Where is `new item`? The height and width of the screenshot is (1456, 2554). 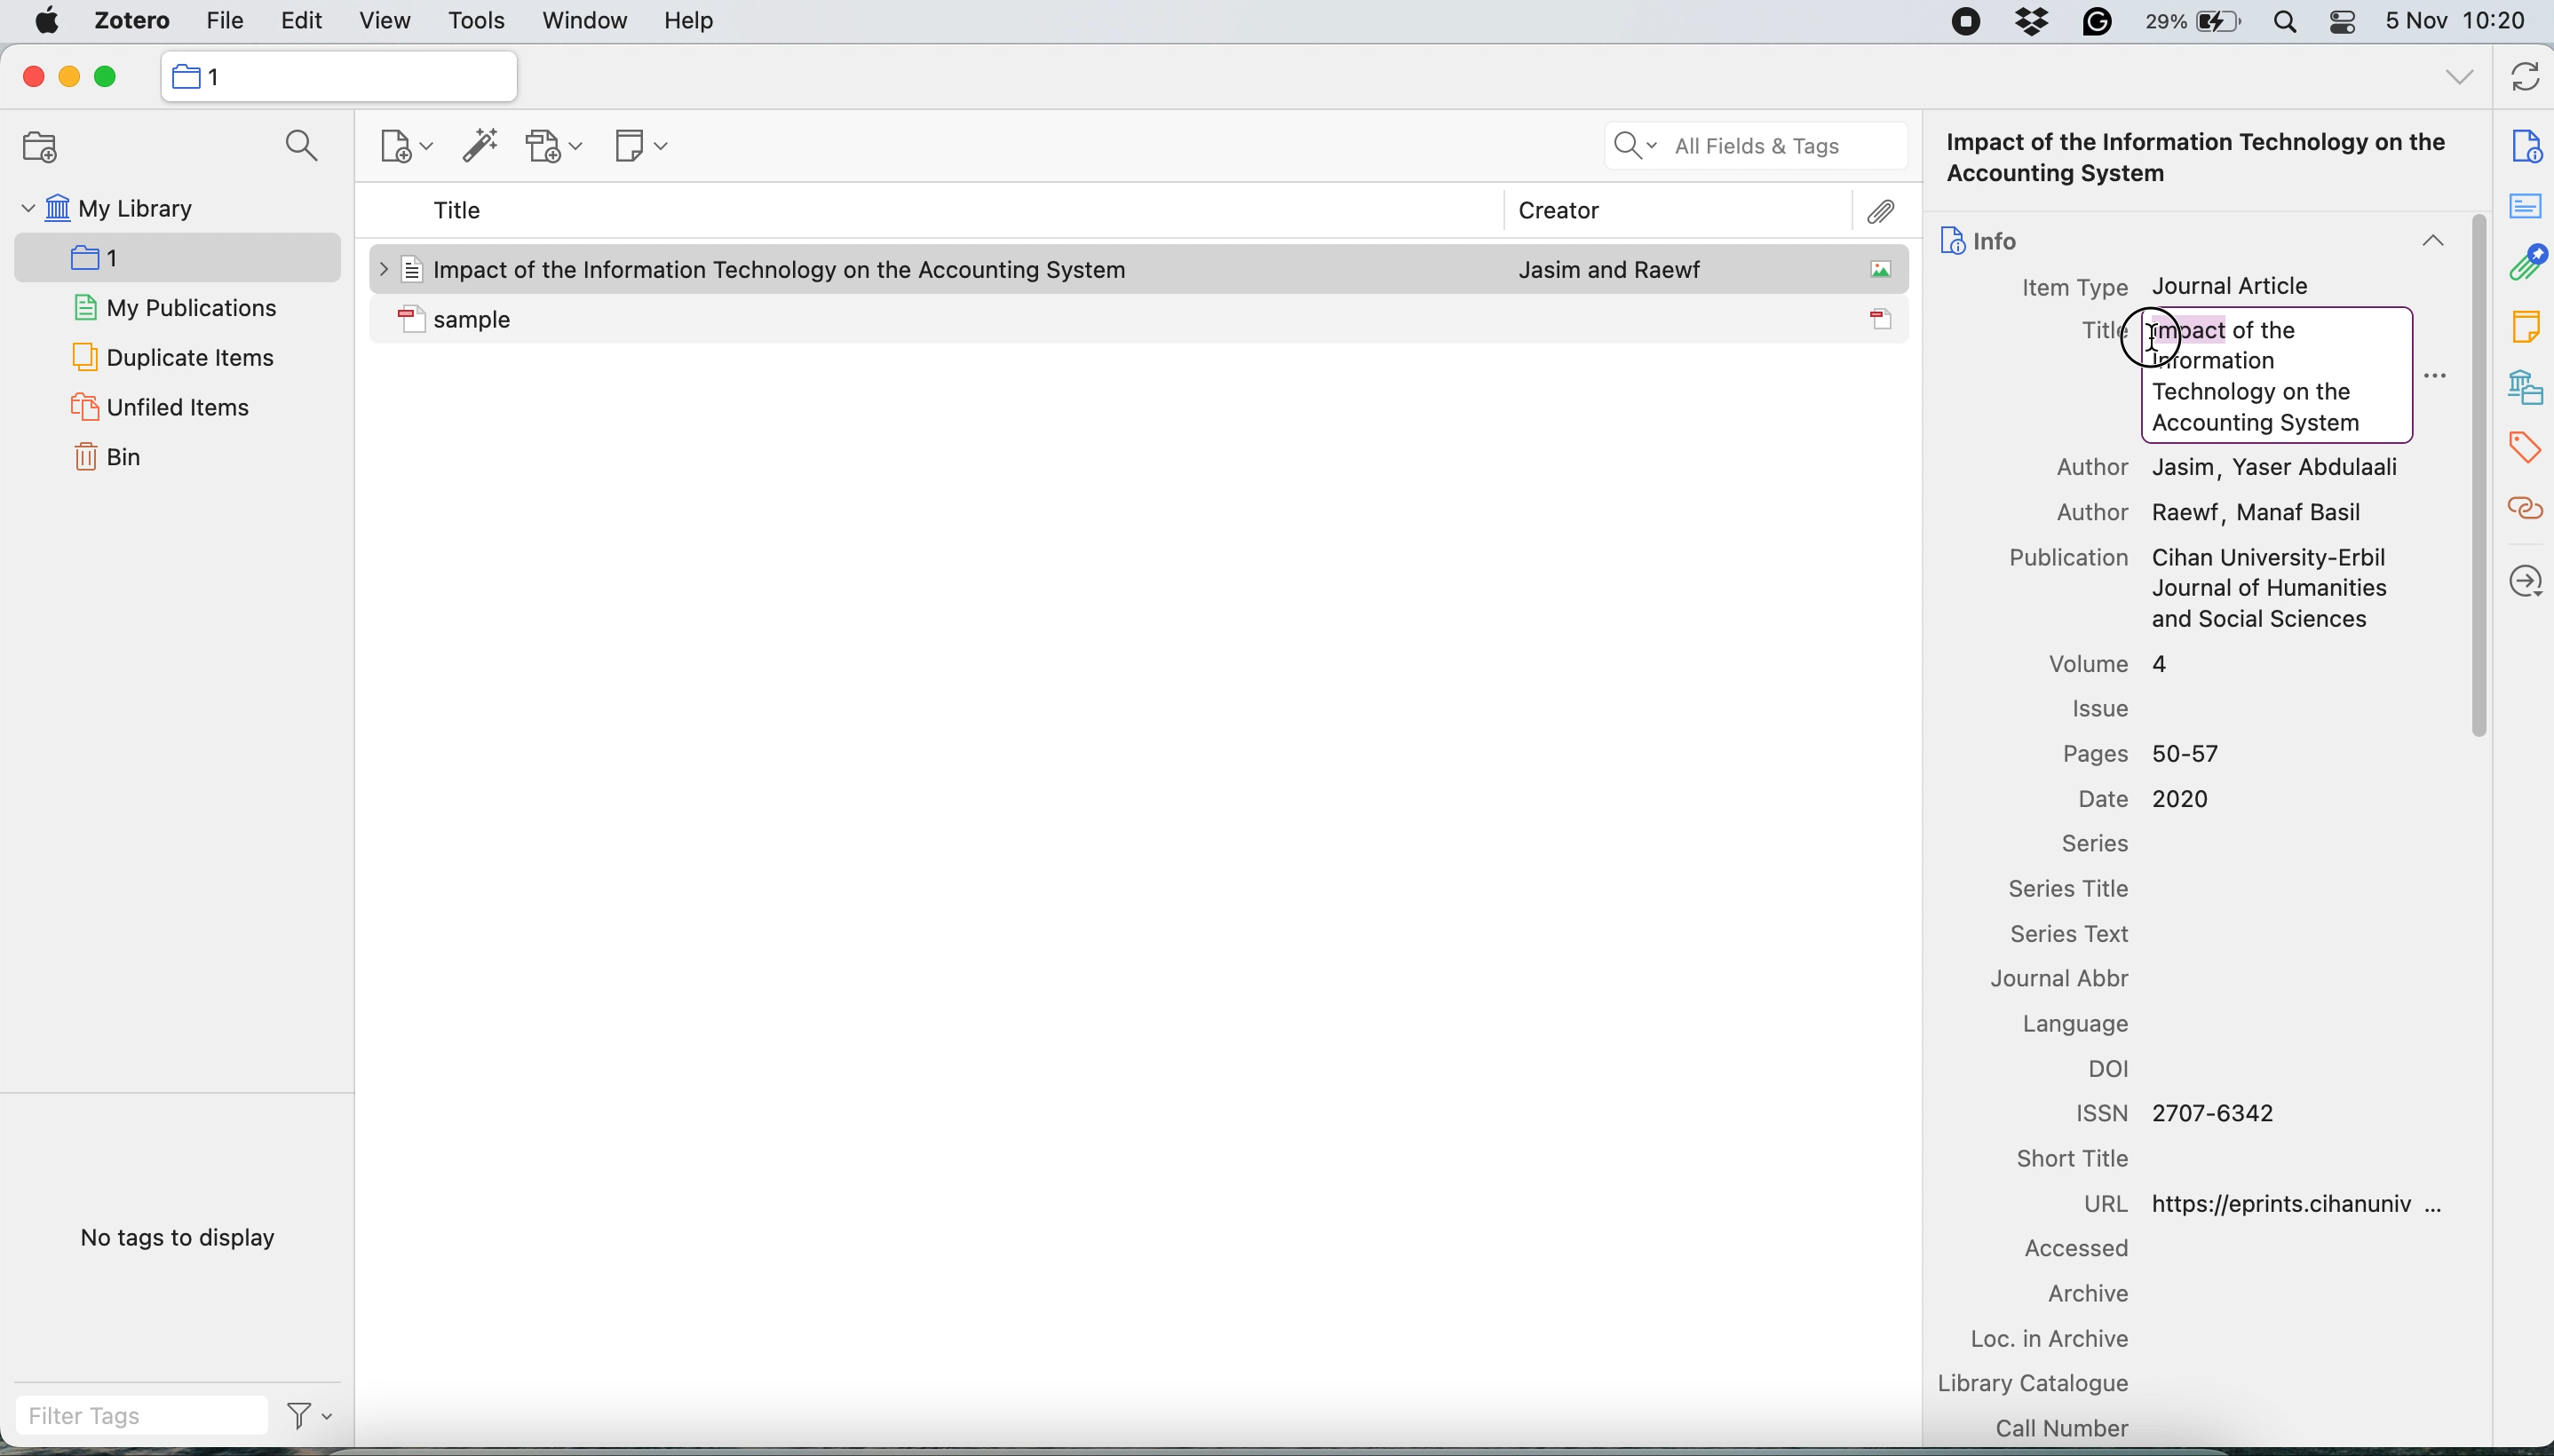
new item is located at coordinates (398, 146).